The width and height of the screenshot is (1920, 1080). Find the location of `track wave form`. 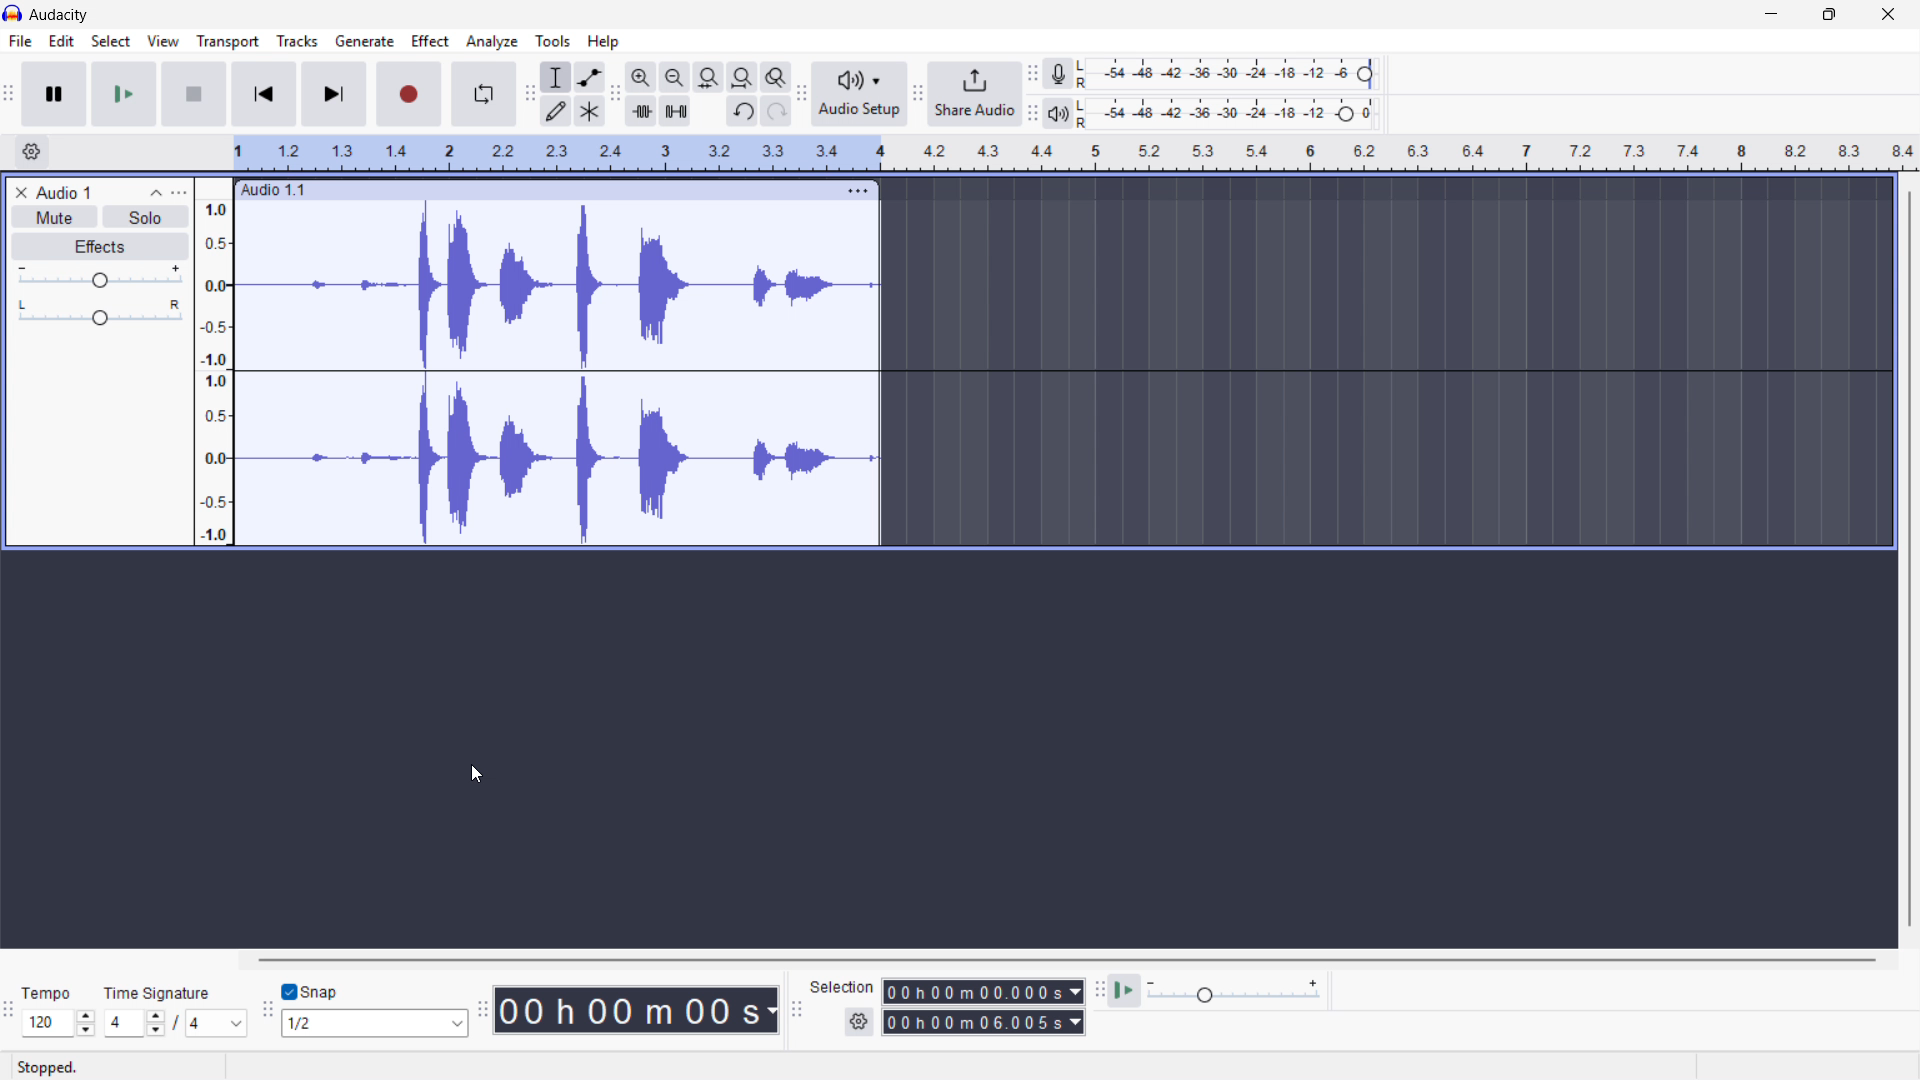

track wave form is located at coordinates (557, 286).